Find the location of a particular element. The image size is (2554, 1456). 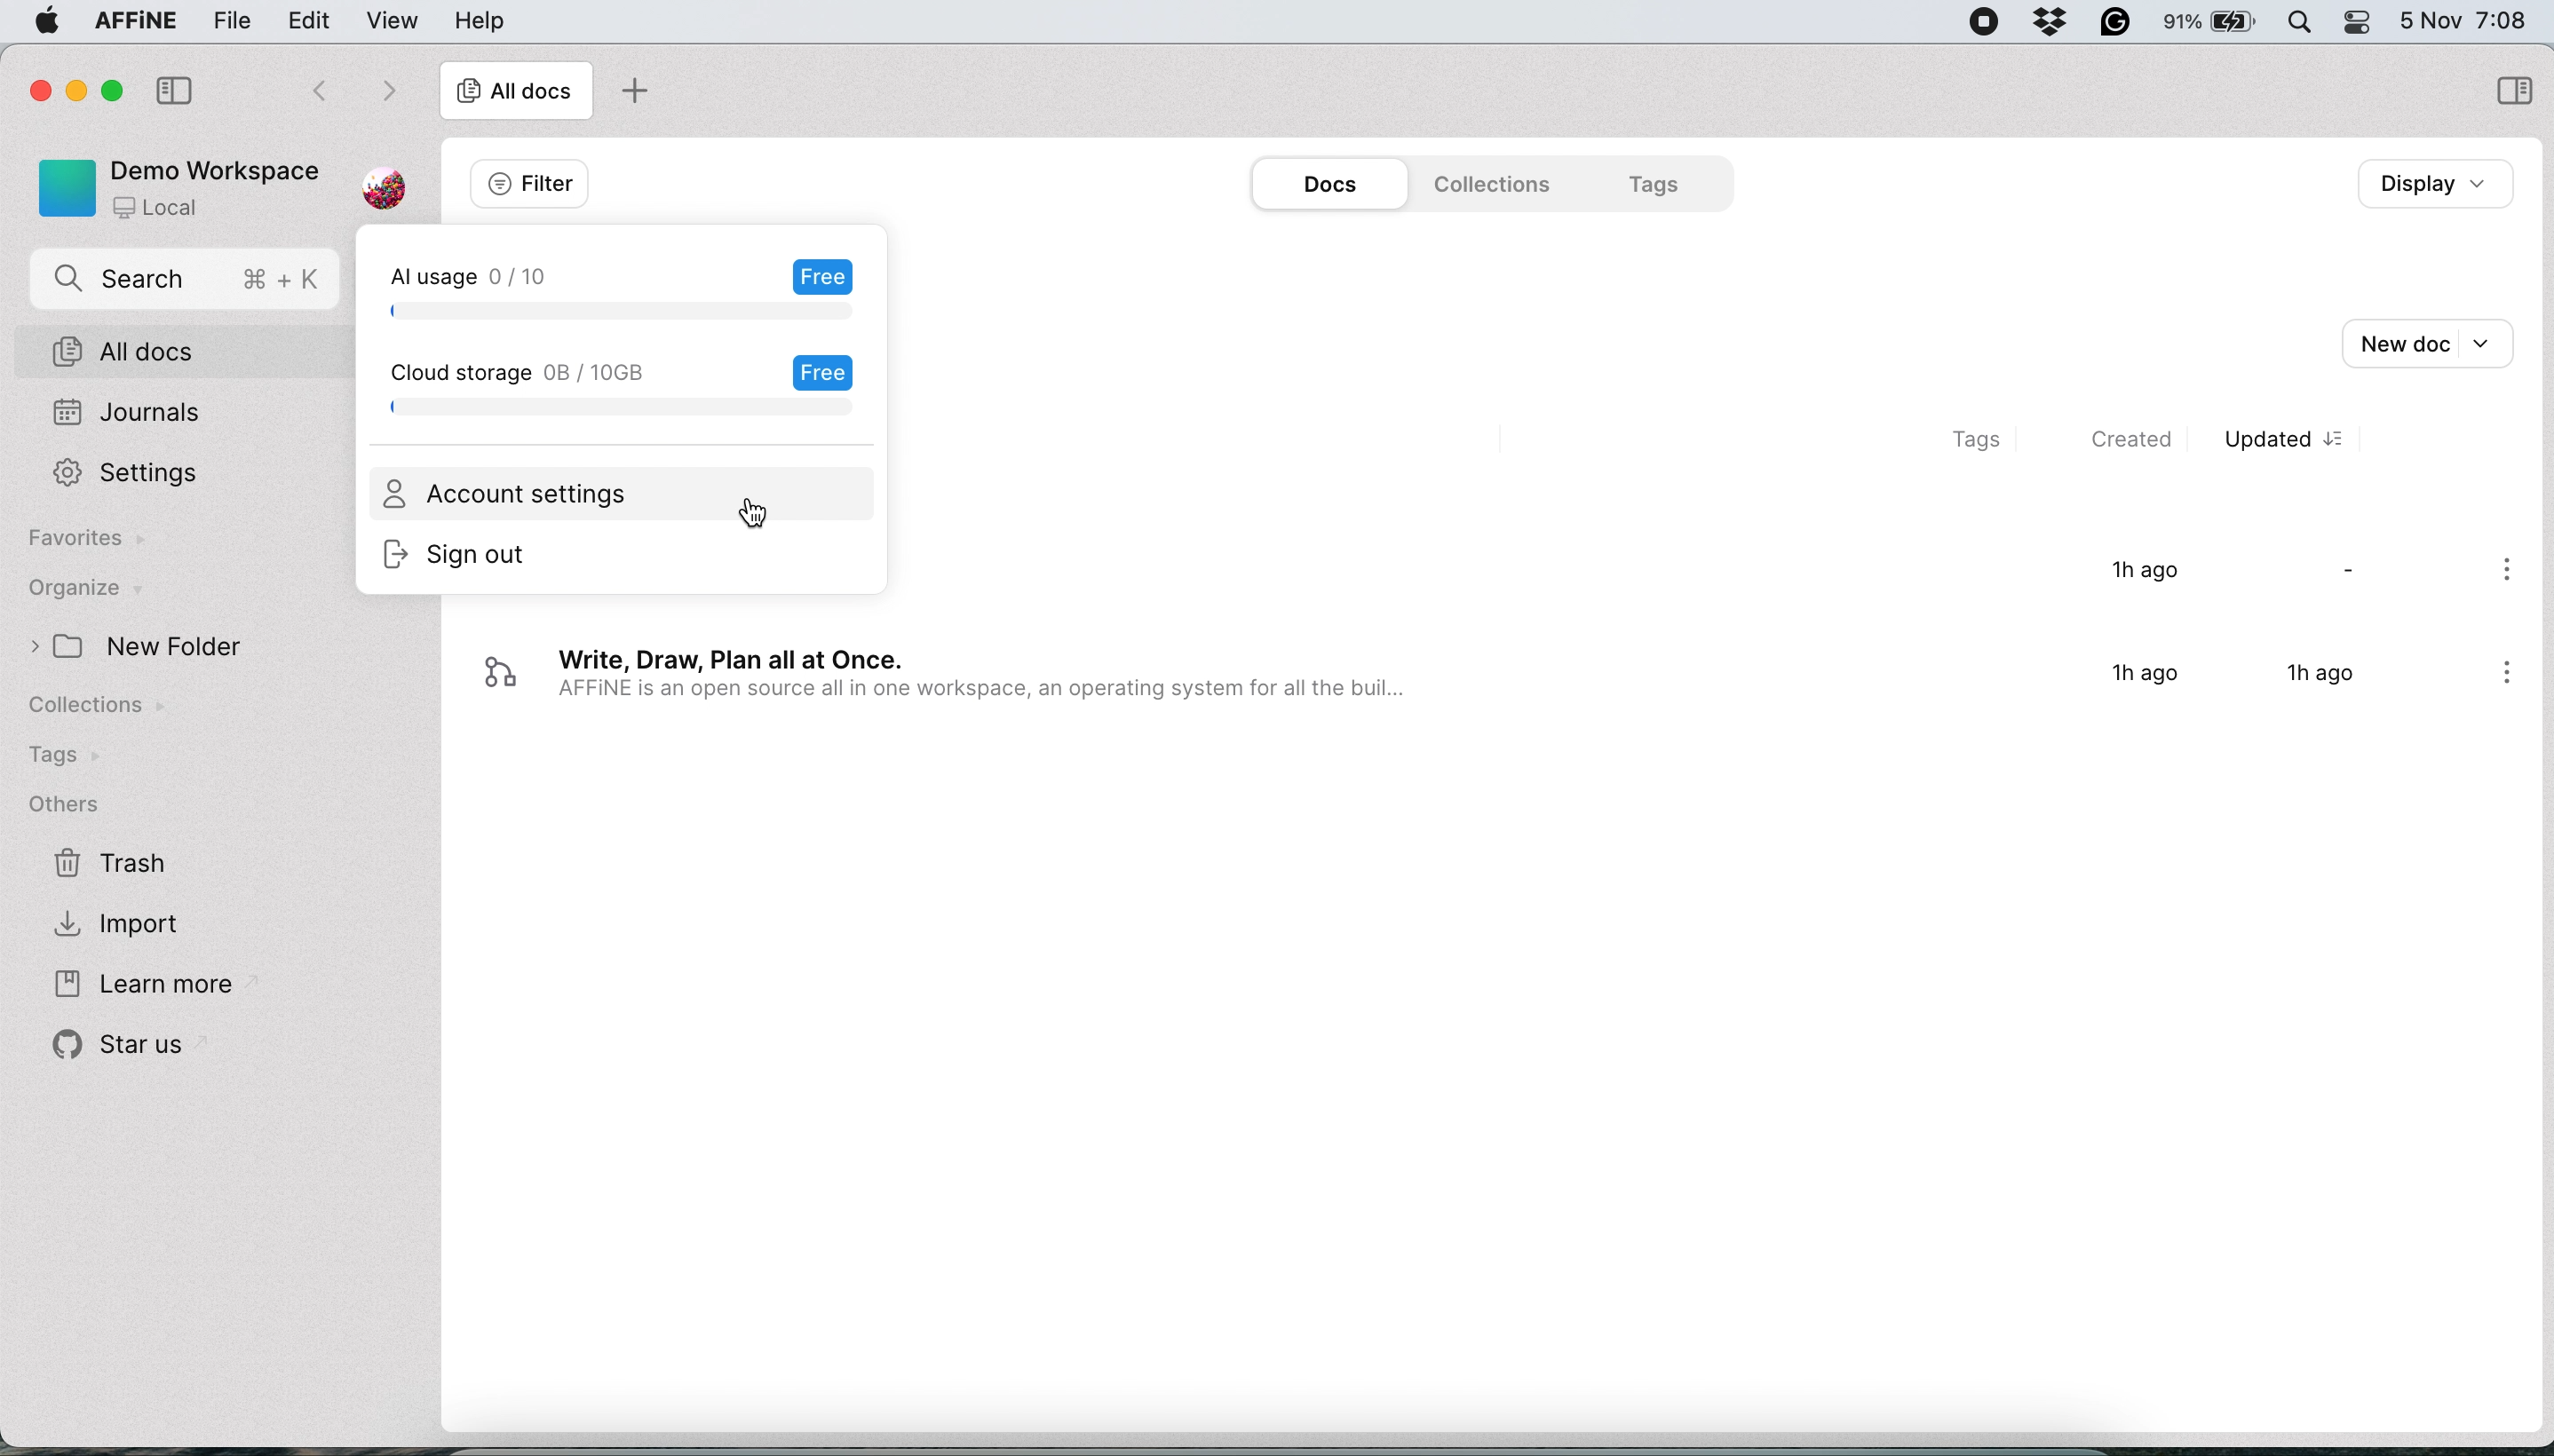

filter is located at coordinates (526, 182).